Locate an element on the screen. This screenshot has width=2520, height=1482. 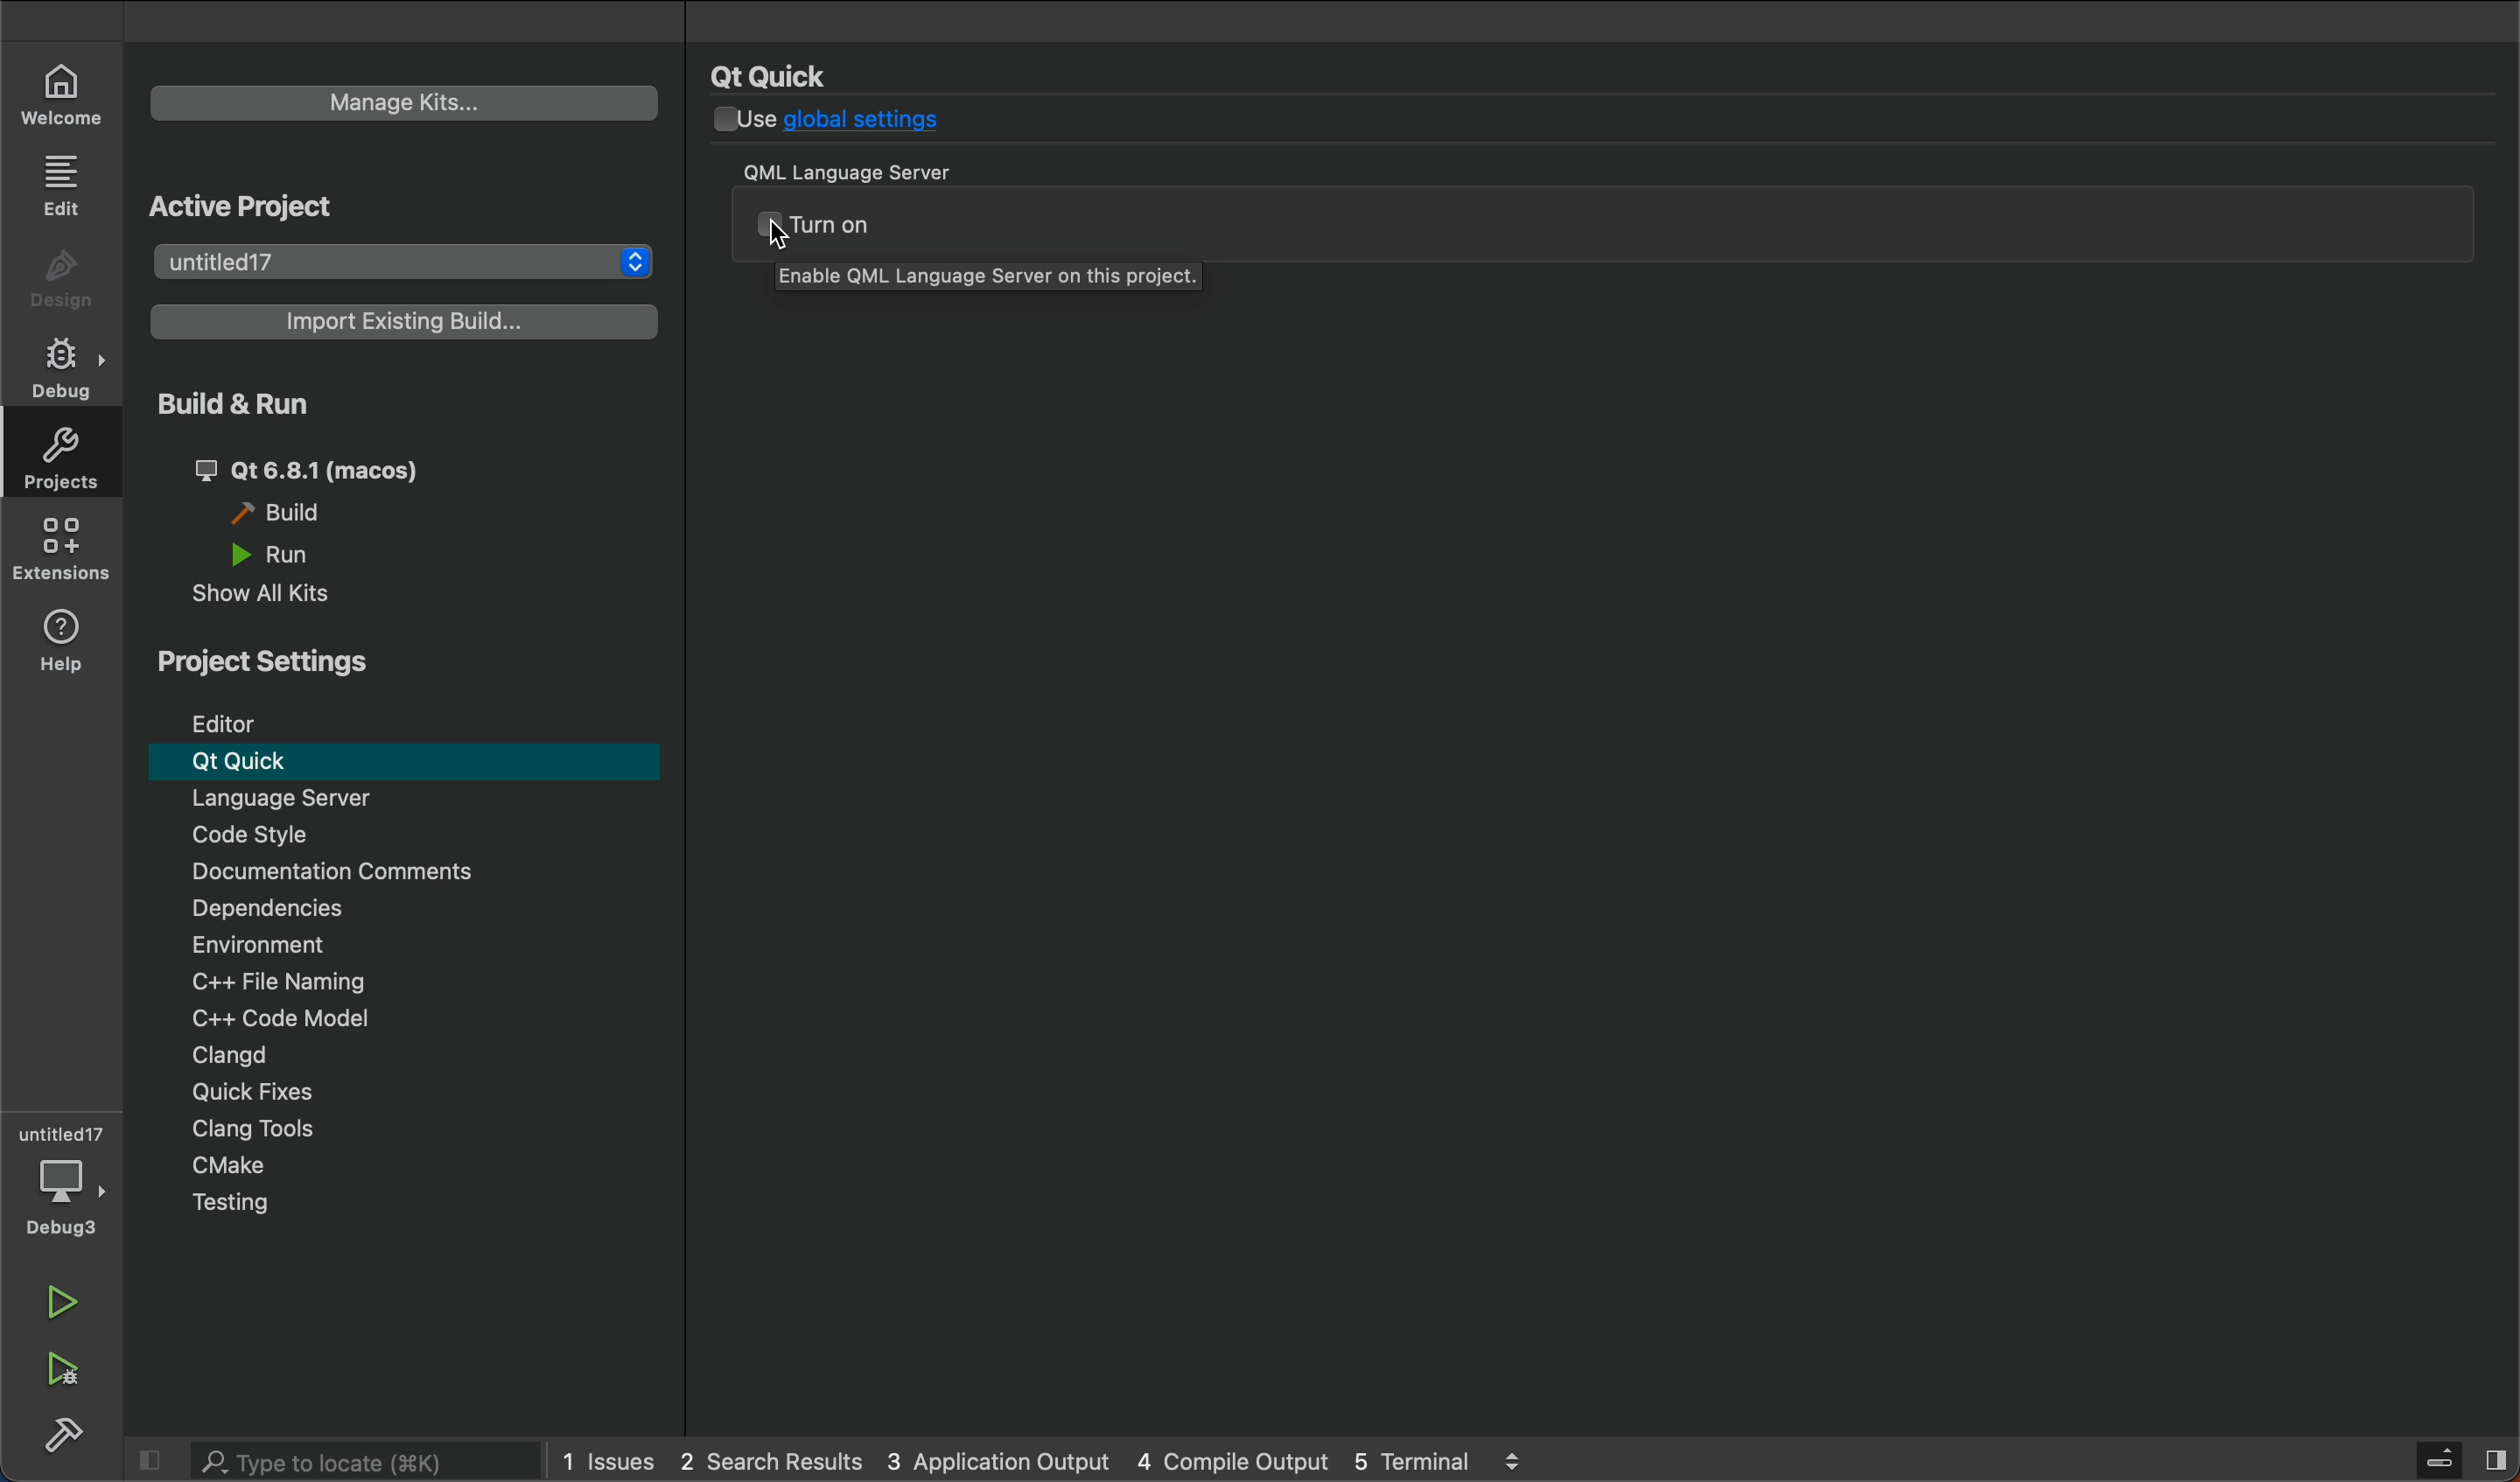
clangd is located at coordinates (410, 1054).